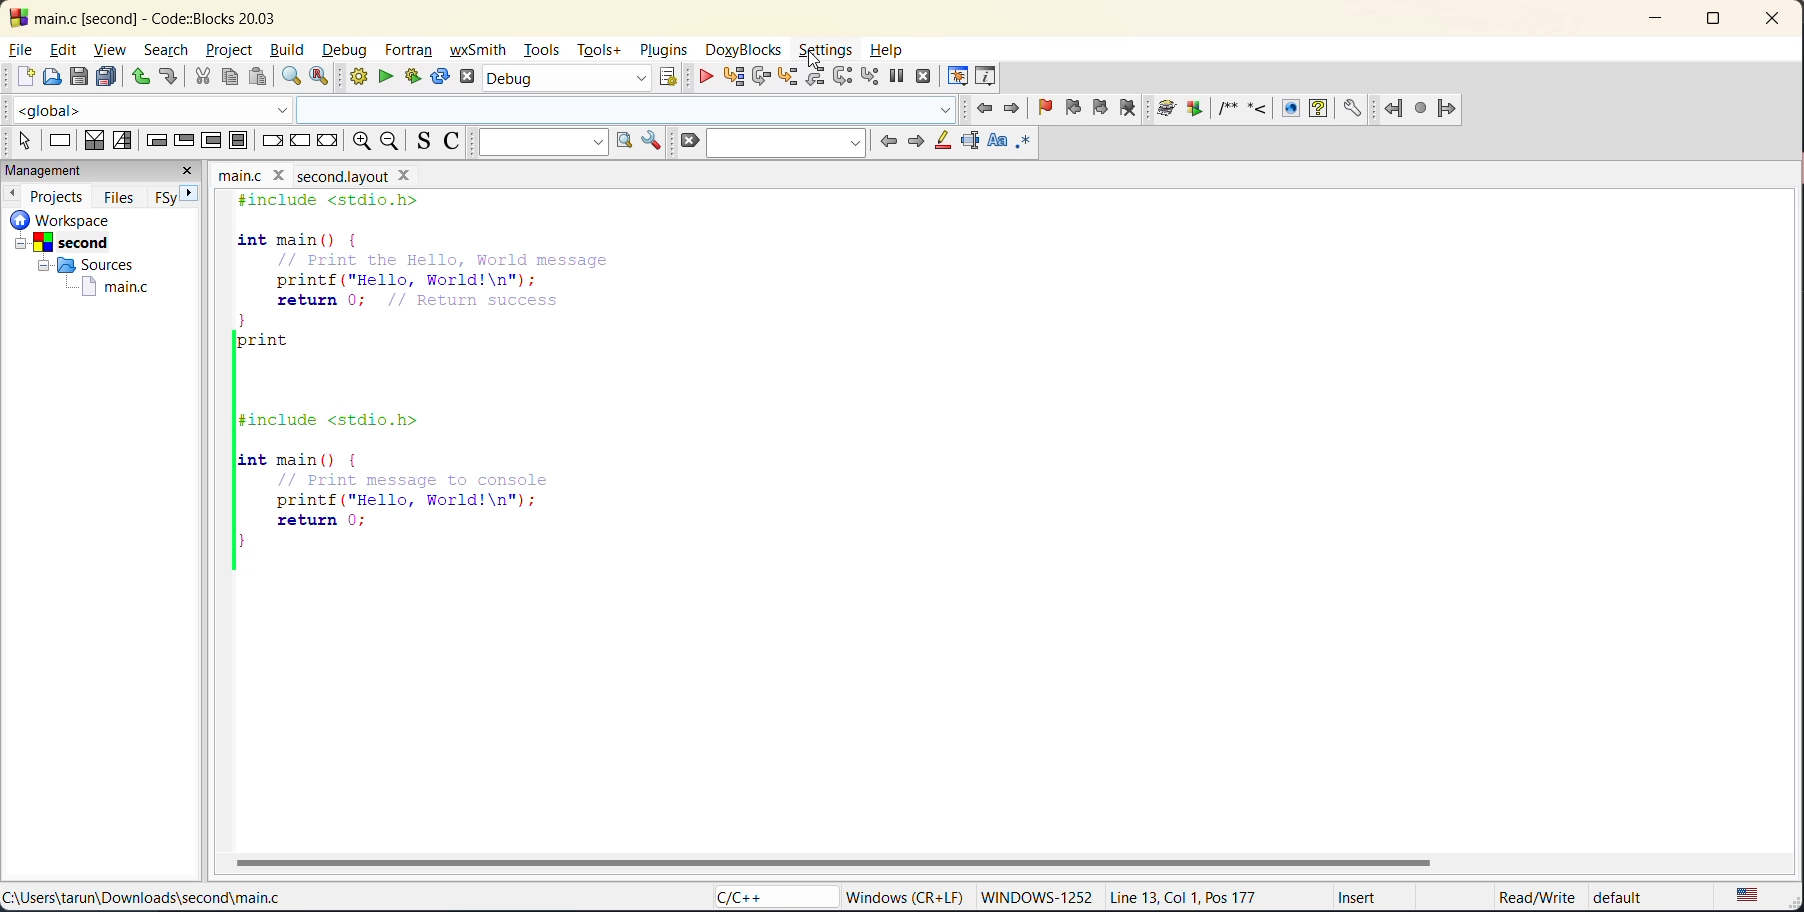  What do you see at coordinates (1750, 895) in the screenshot?
I see `text language` at bounding box center [1750, 895].